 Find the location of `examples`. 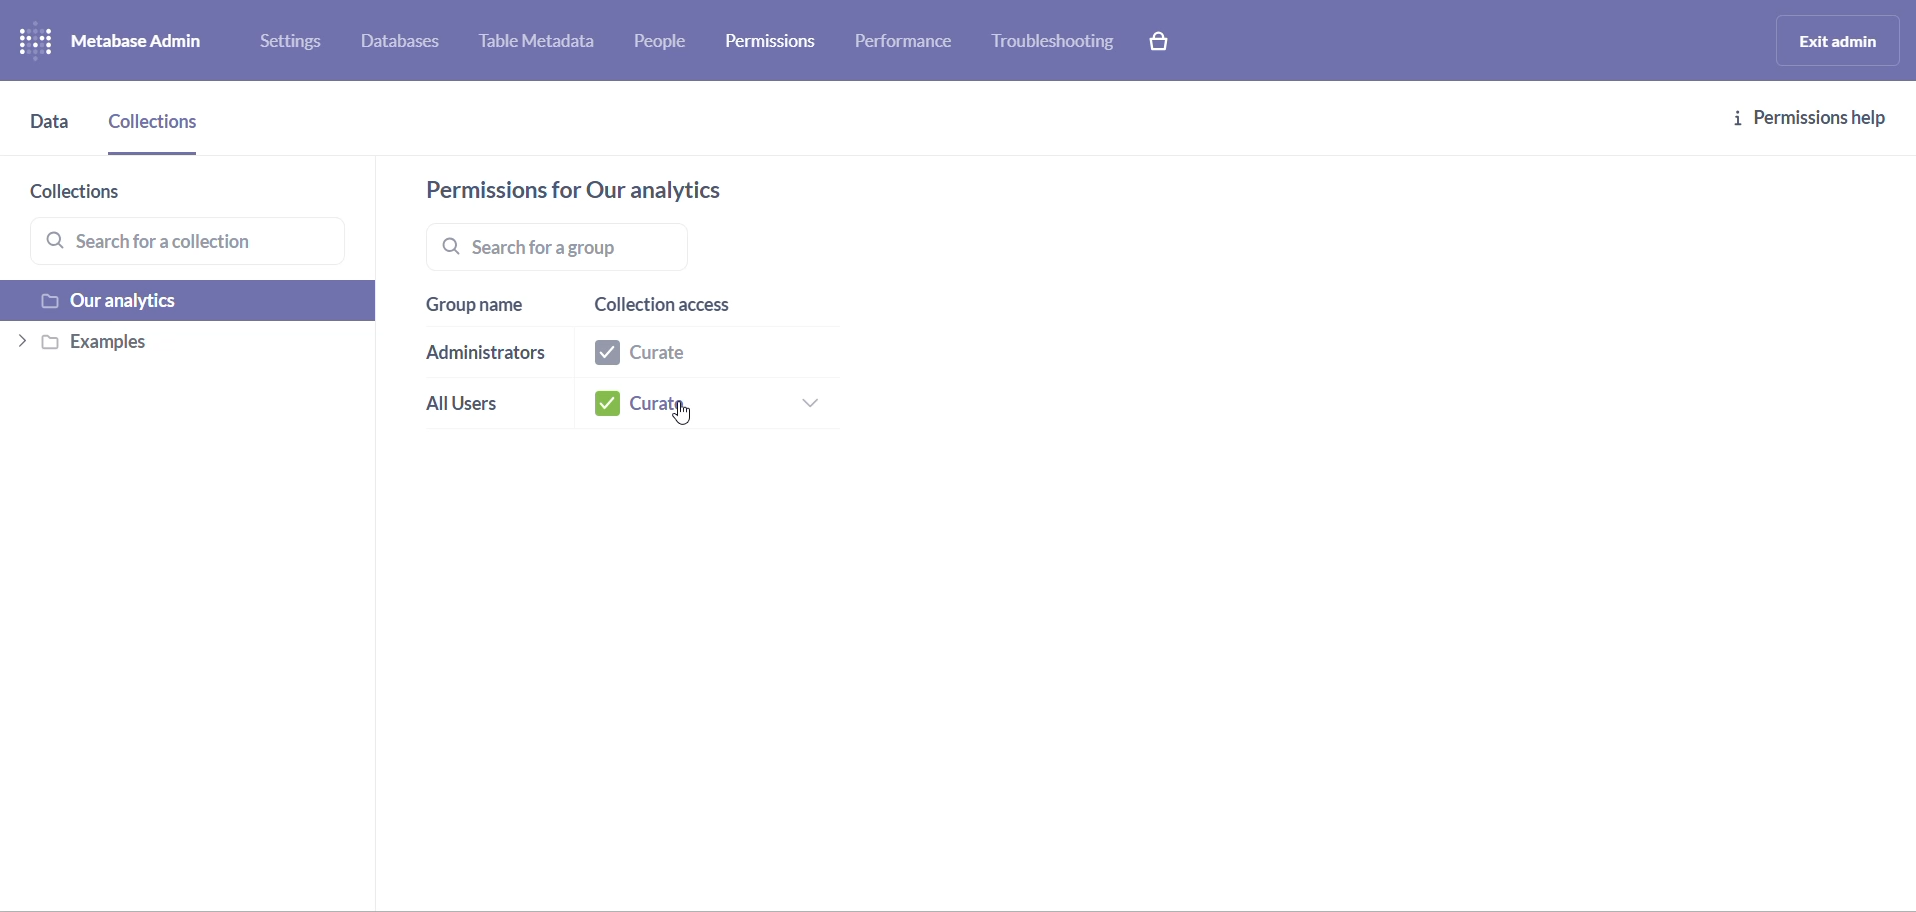

examples is located at coordinates (183, 346).